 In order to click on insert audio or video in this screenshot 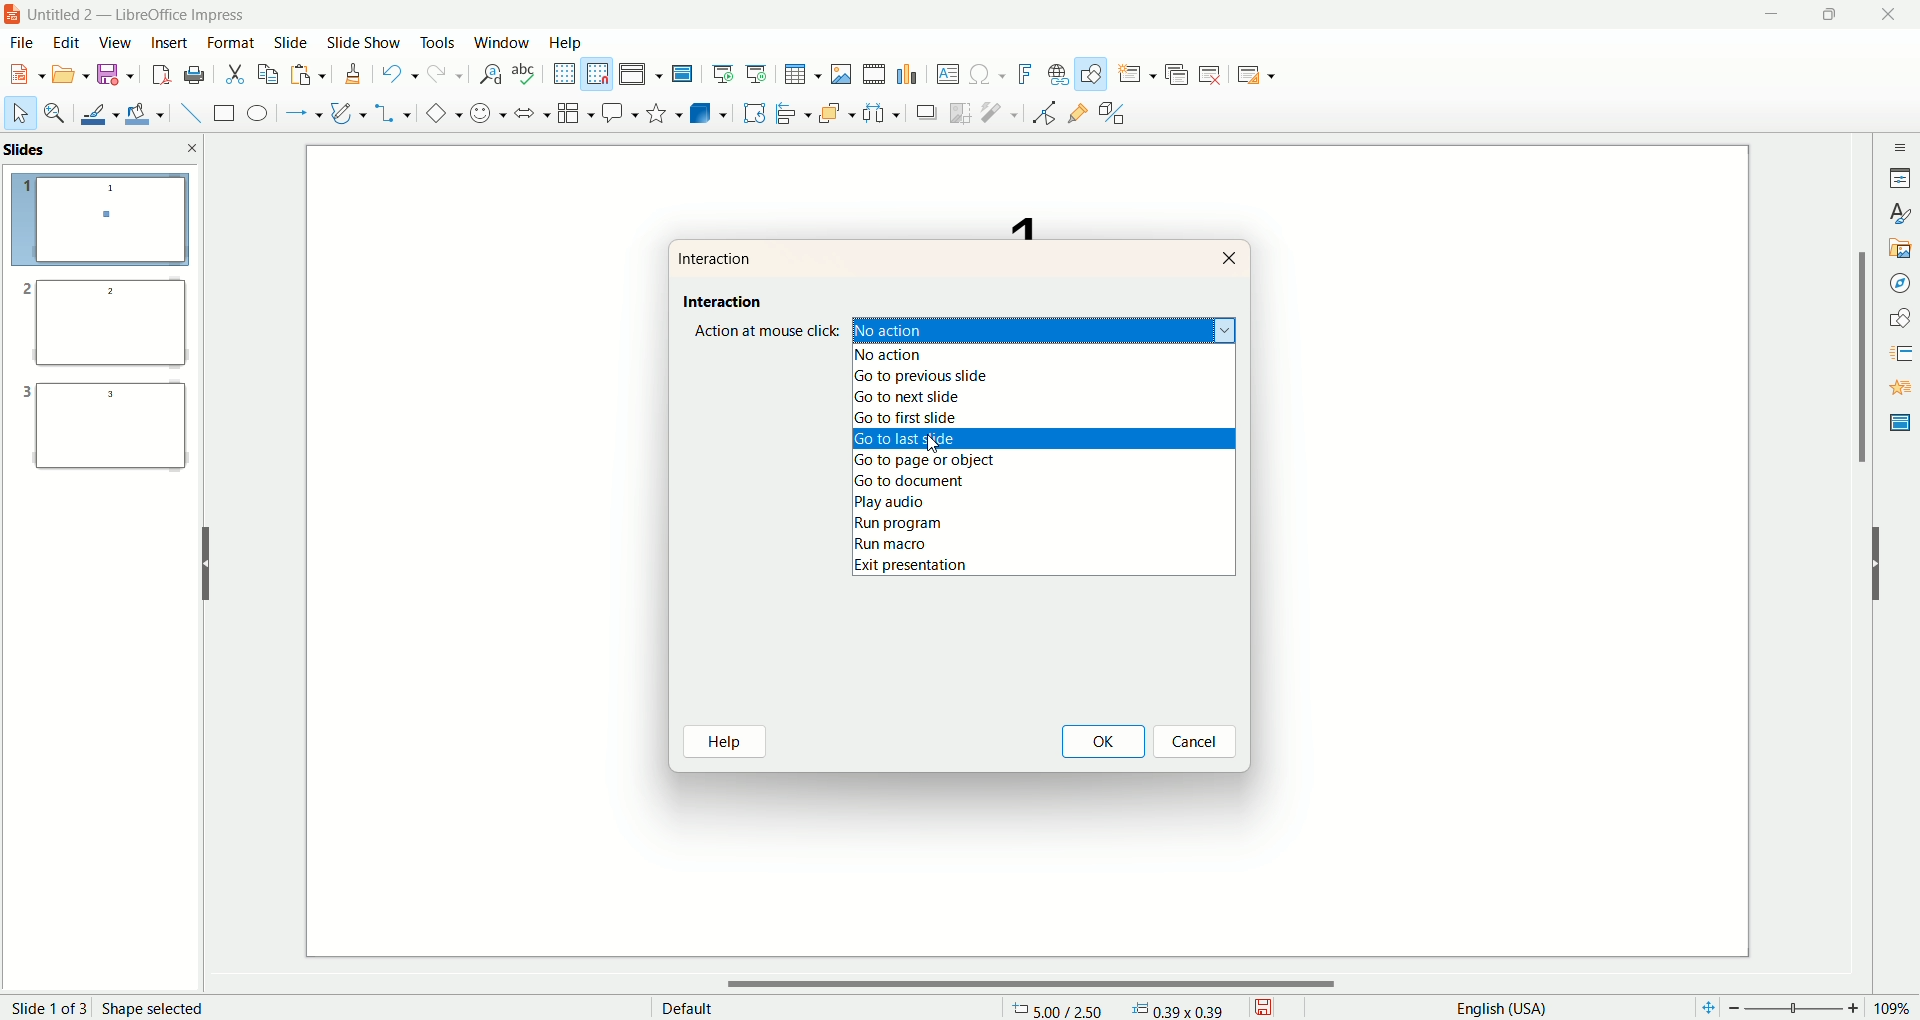, I will do `click(874, 74)`.